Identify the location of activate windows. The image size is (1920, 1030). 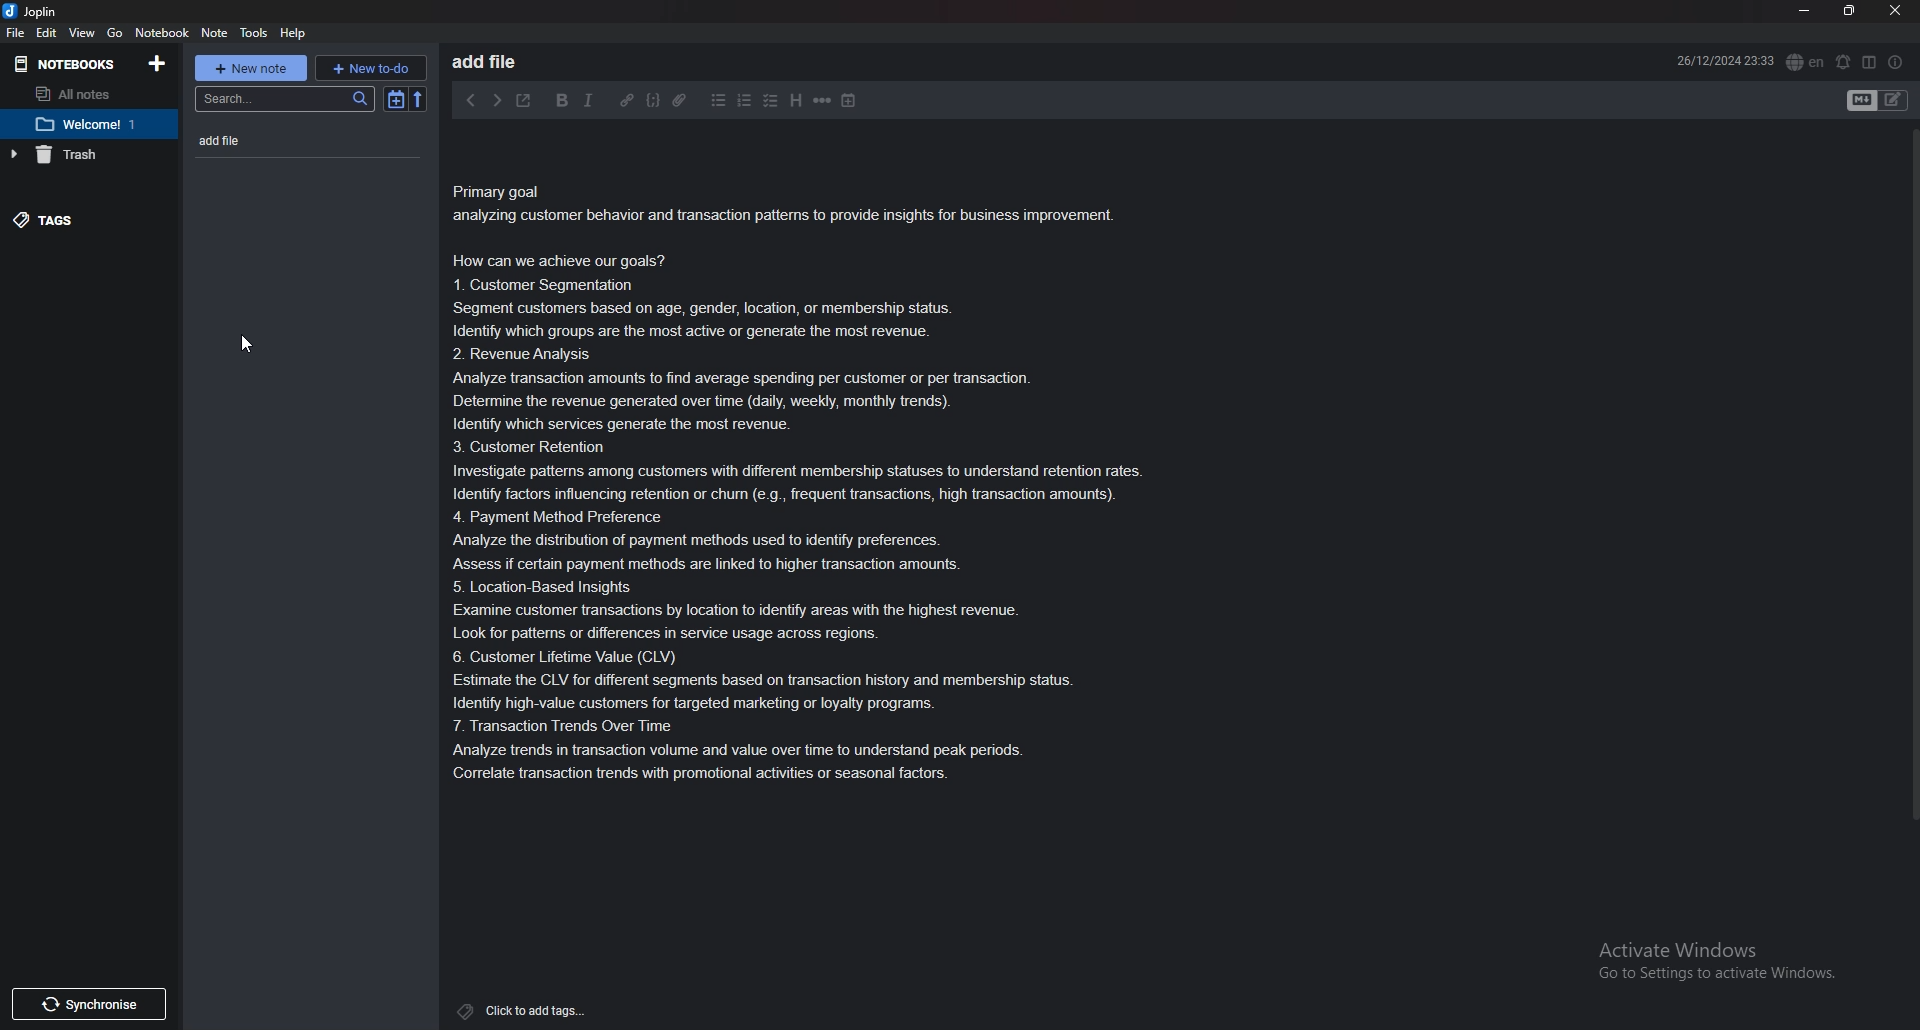
(1718, 961).